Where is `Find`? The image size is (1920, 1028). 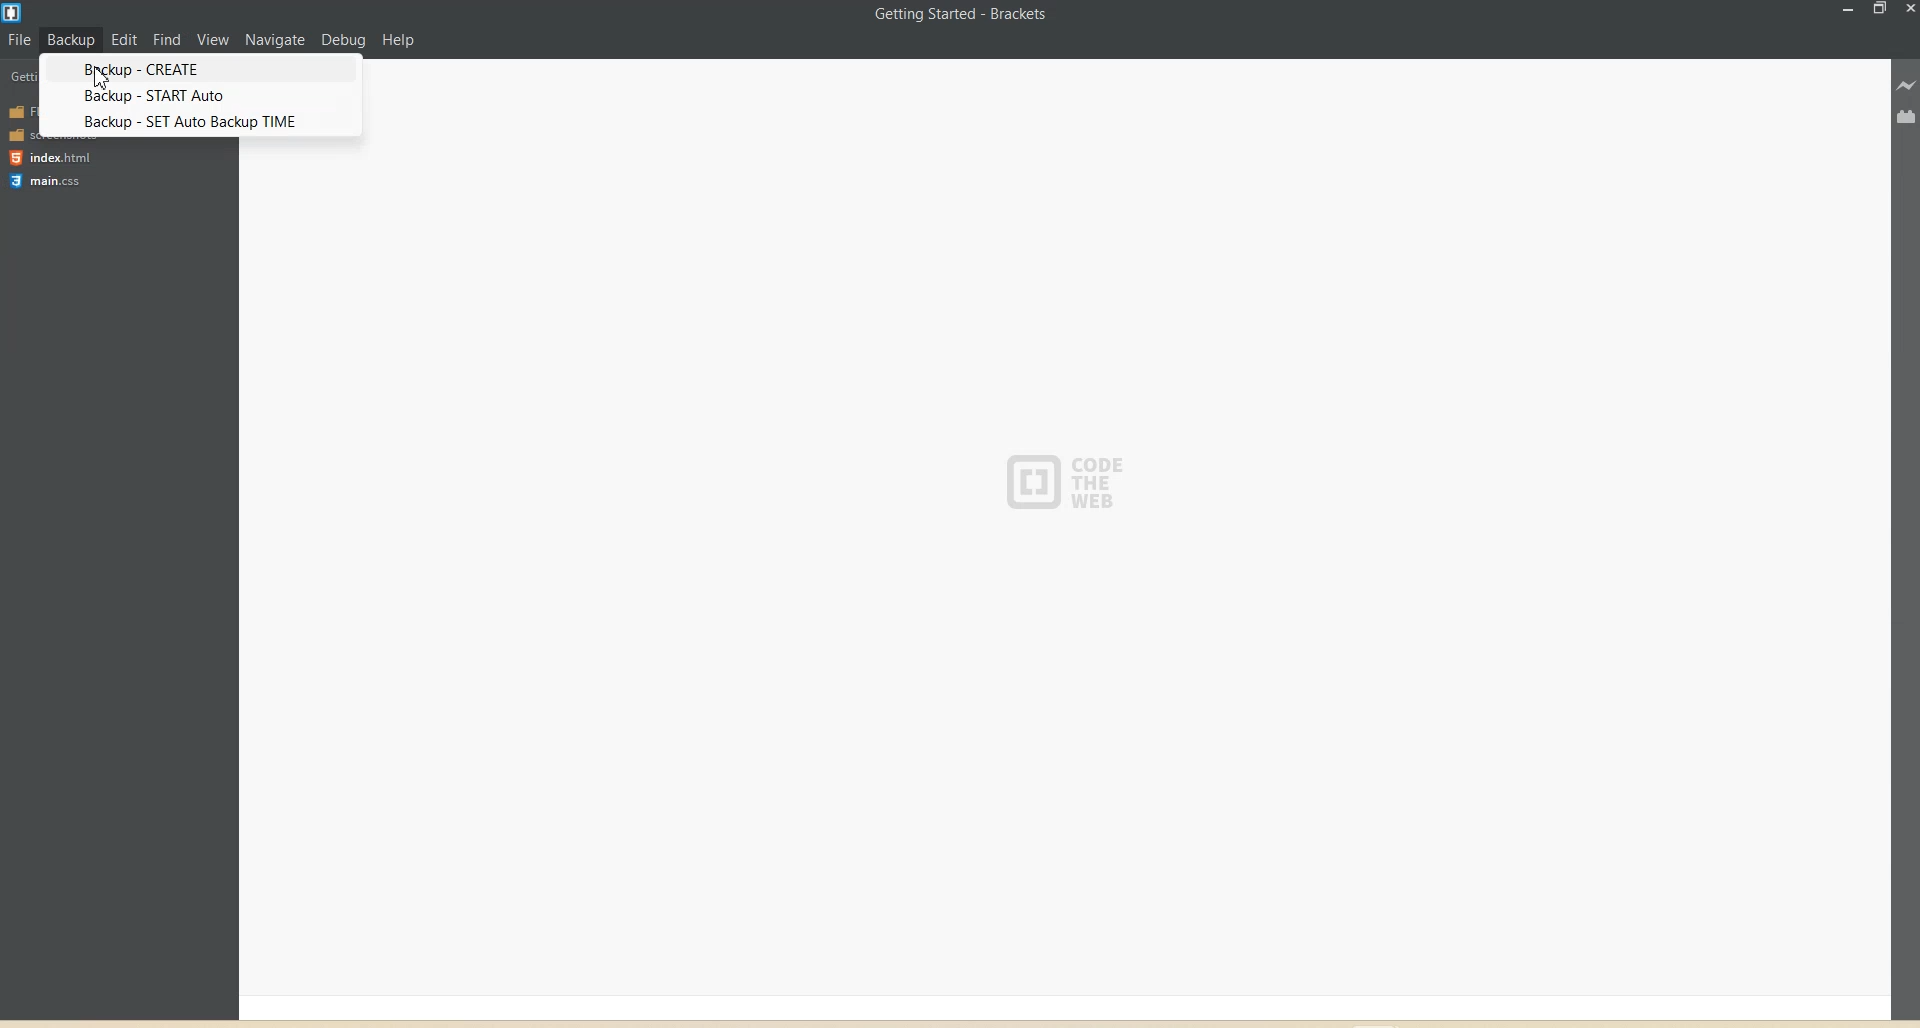
Find is located at coordinates (170, 41).